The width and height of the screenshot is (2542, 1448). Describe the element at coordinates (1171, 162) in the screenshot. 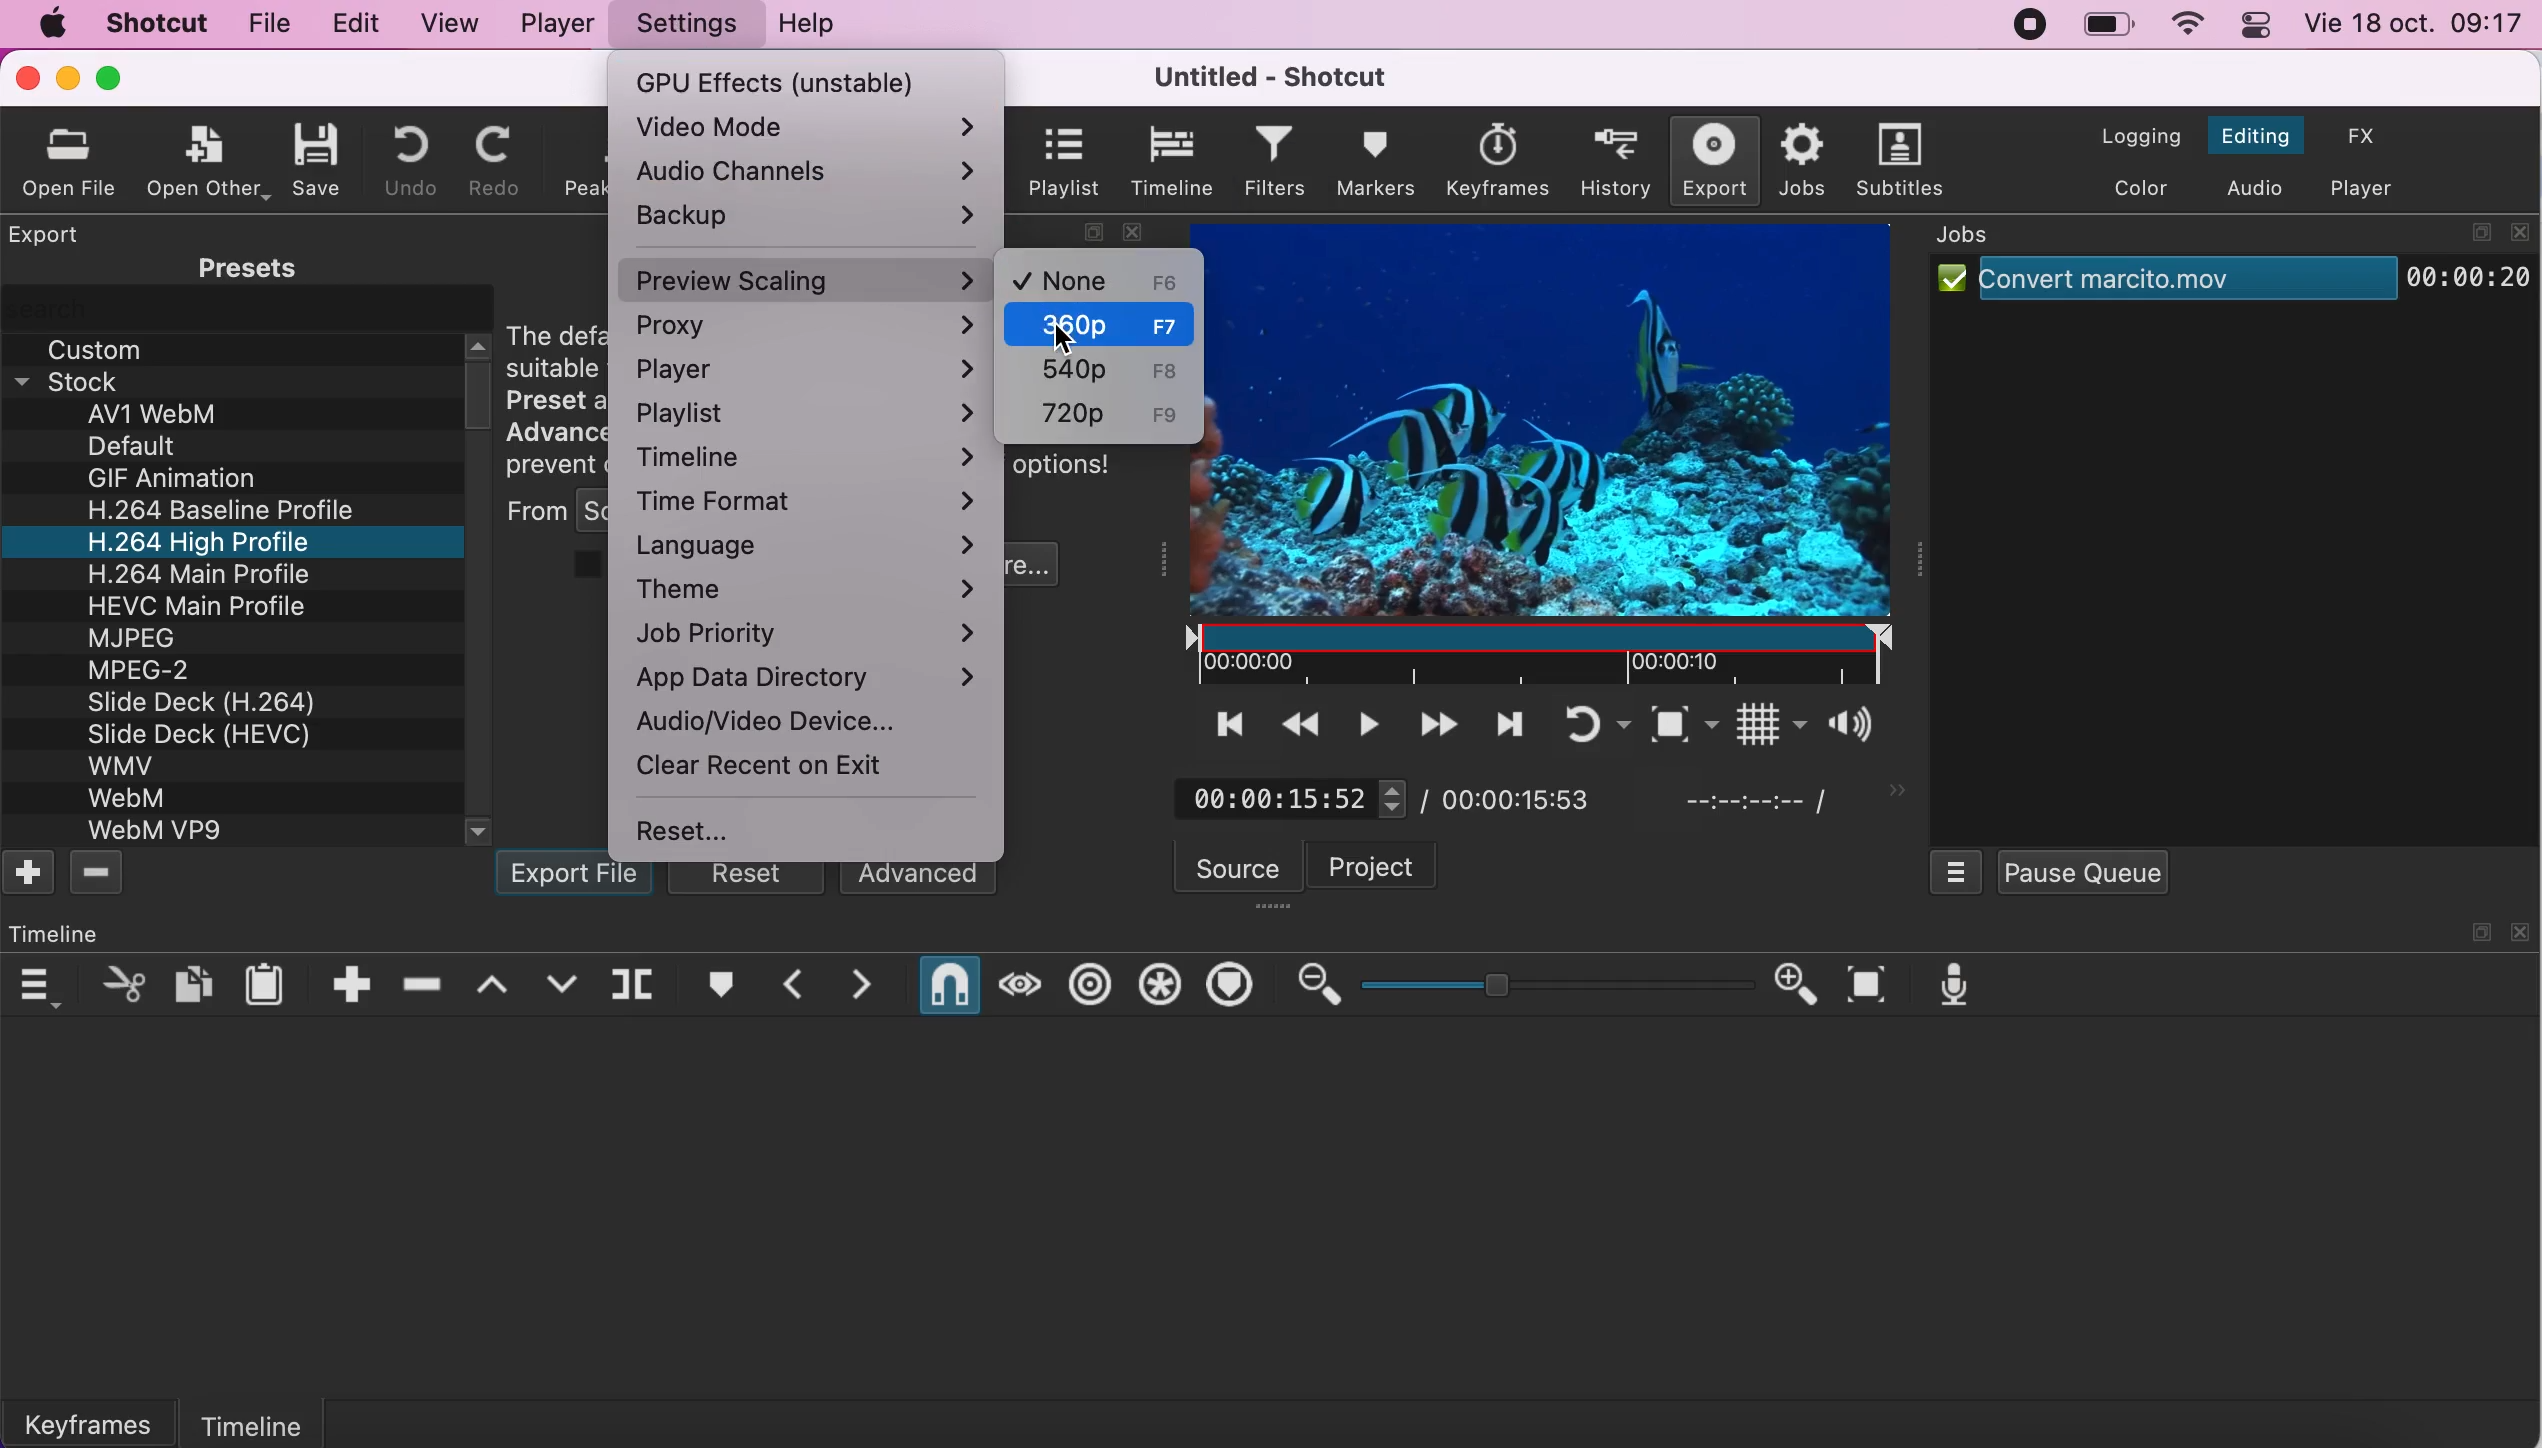

I see `timeline` at that location.